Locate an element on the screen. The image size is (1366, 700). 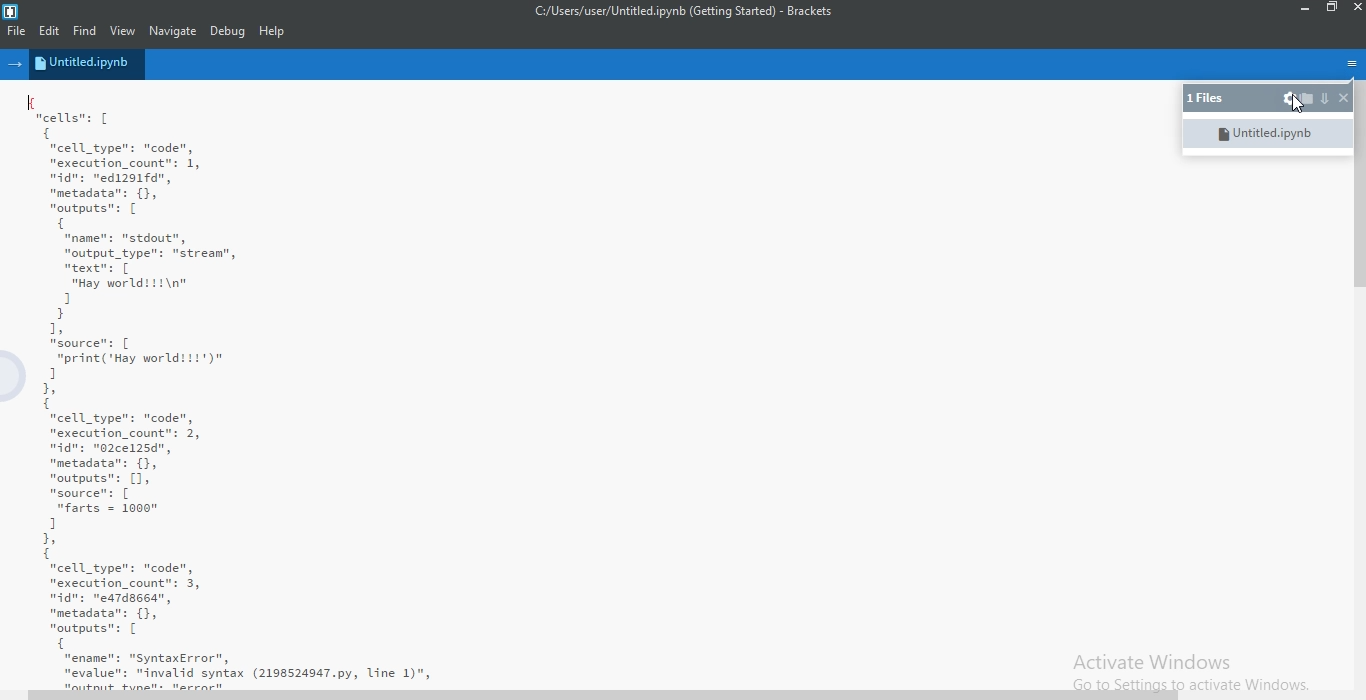
untitled.ipynb is located at coordinates (88, 64).